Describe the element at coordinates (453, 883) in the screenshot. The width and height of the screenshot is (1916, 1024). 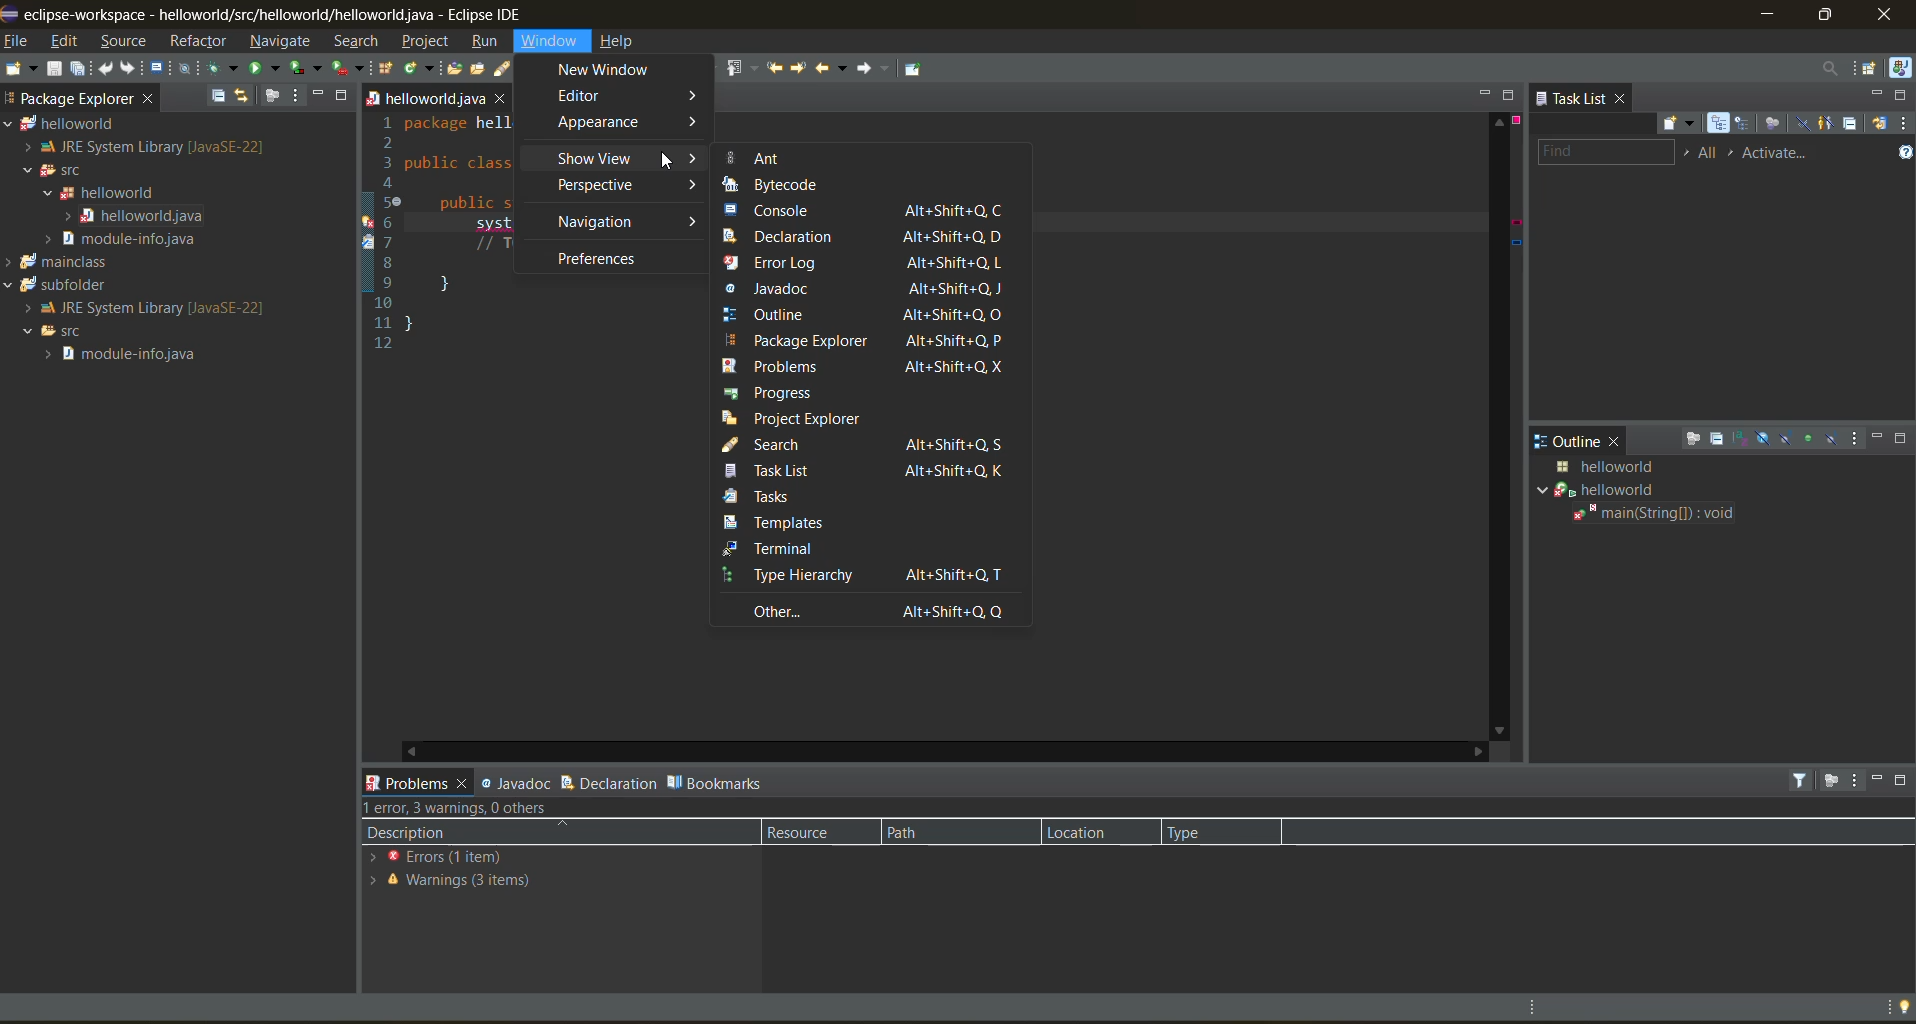
I see `warnings 3 items` at that location.